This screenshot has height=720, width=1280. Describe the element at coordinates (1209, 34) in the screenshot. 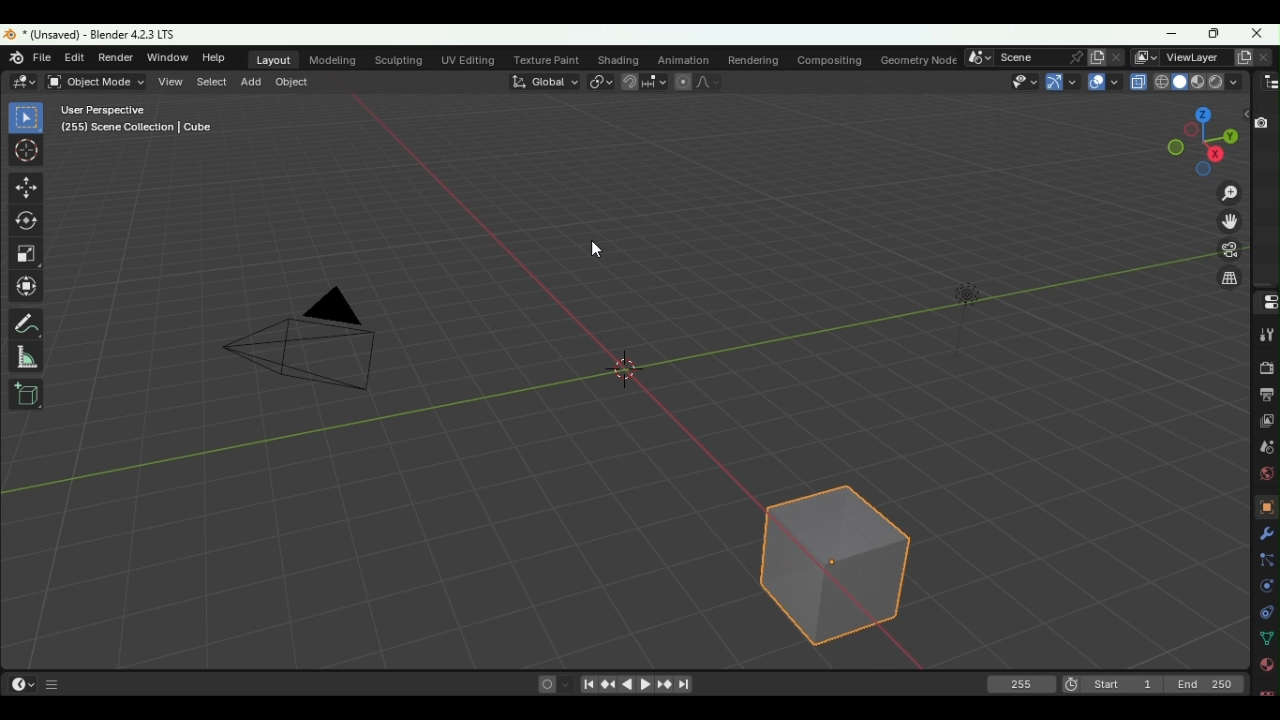

I see `Maximize` at that location.